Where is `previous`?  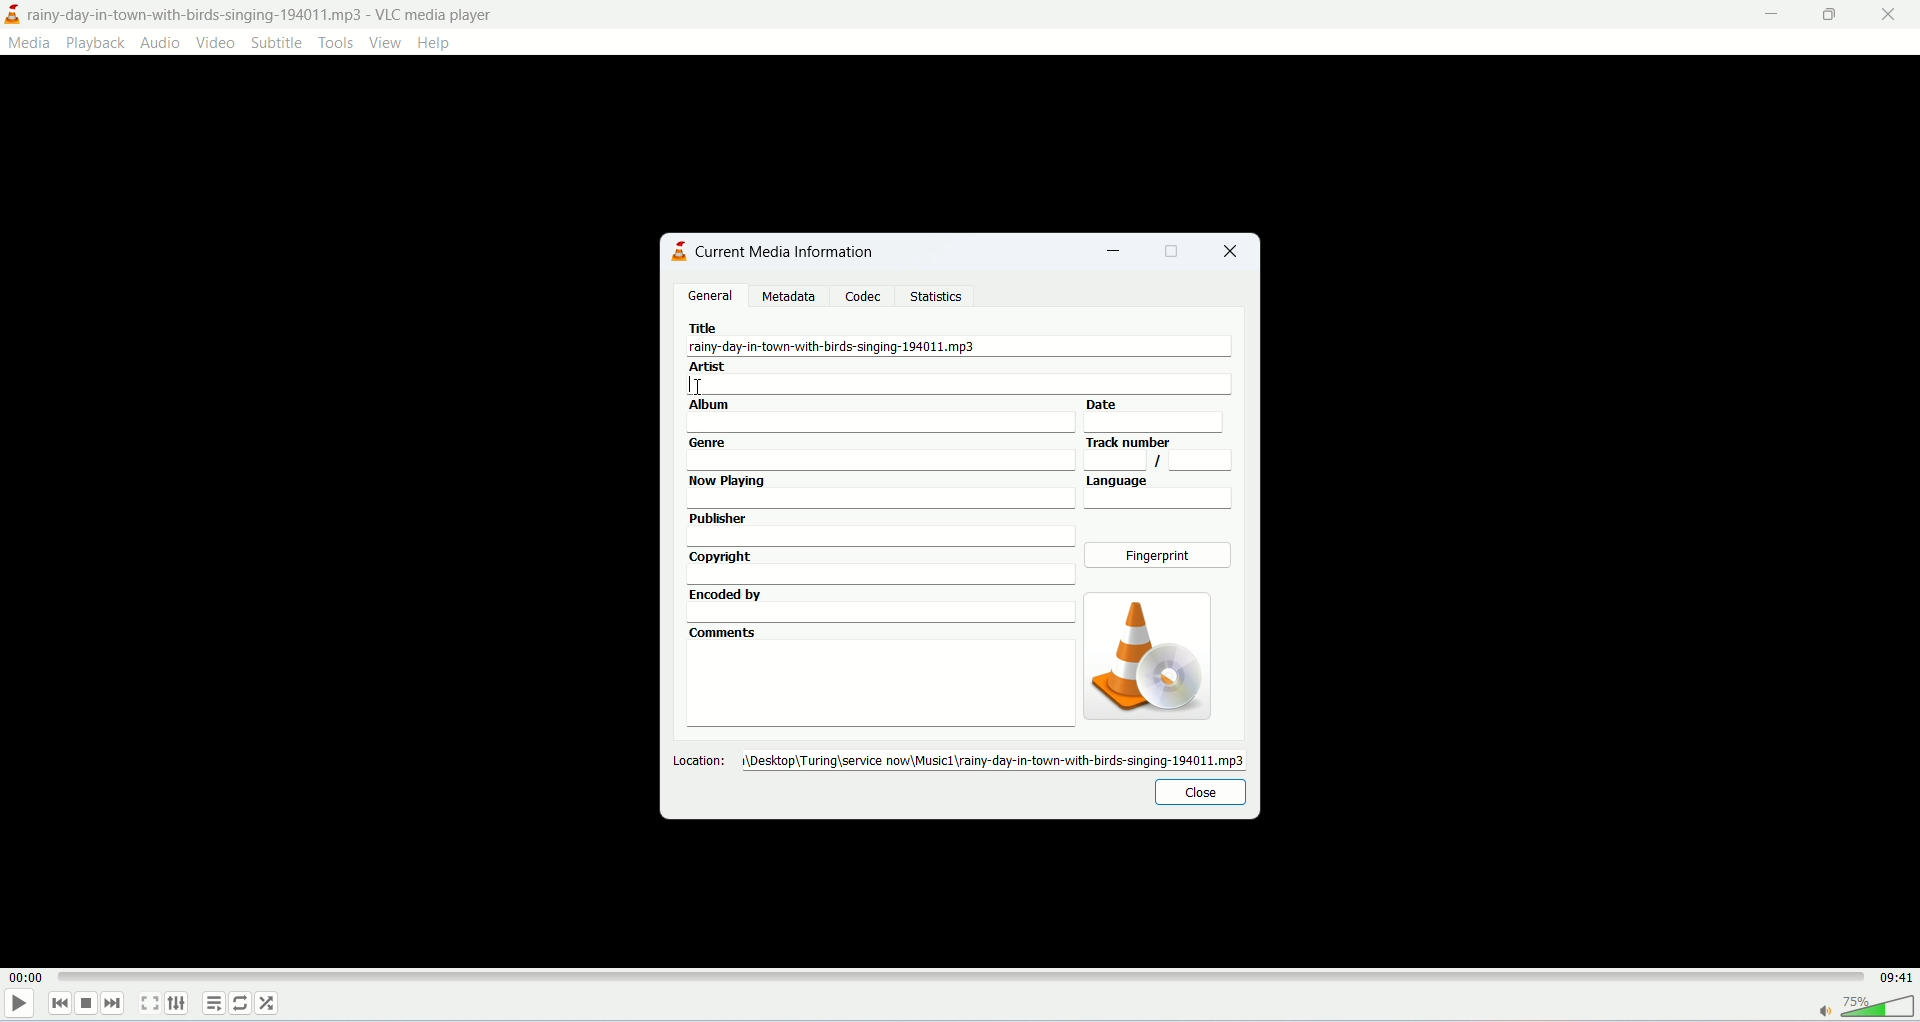 previous is located at coordinates (57, 1003).